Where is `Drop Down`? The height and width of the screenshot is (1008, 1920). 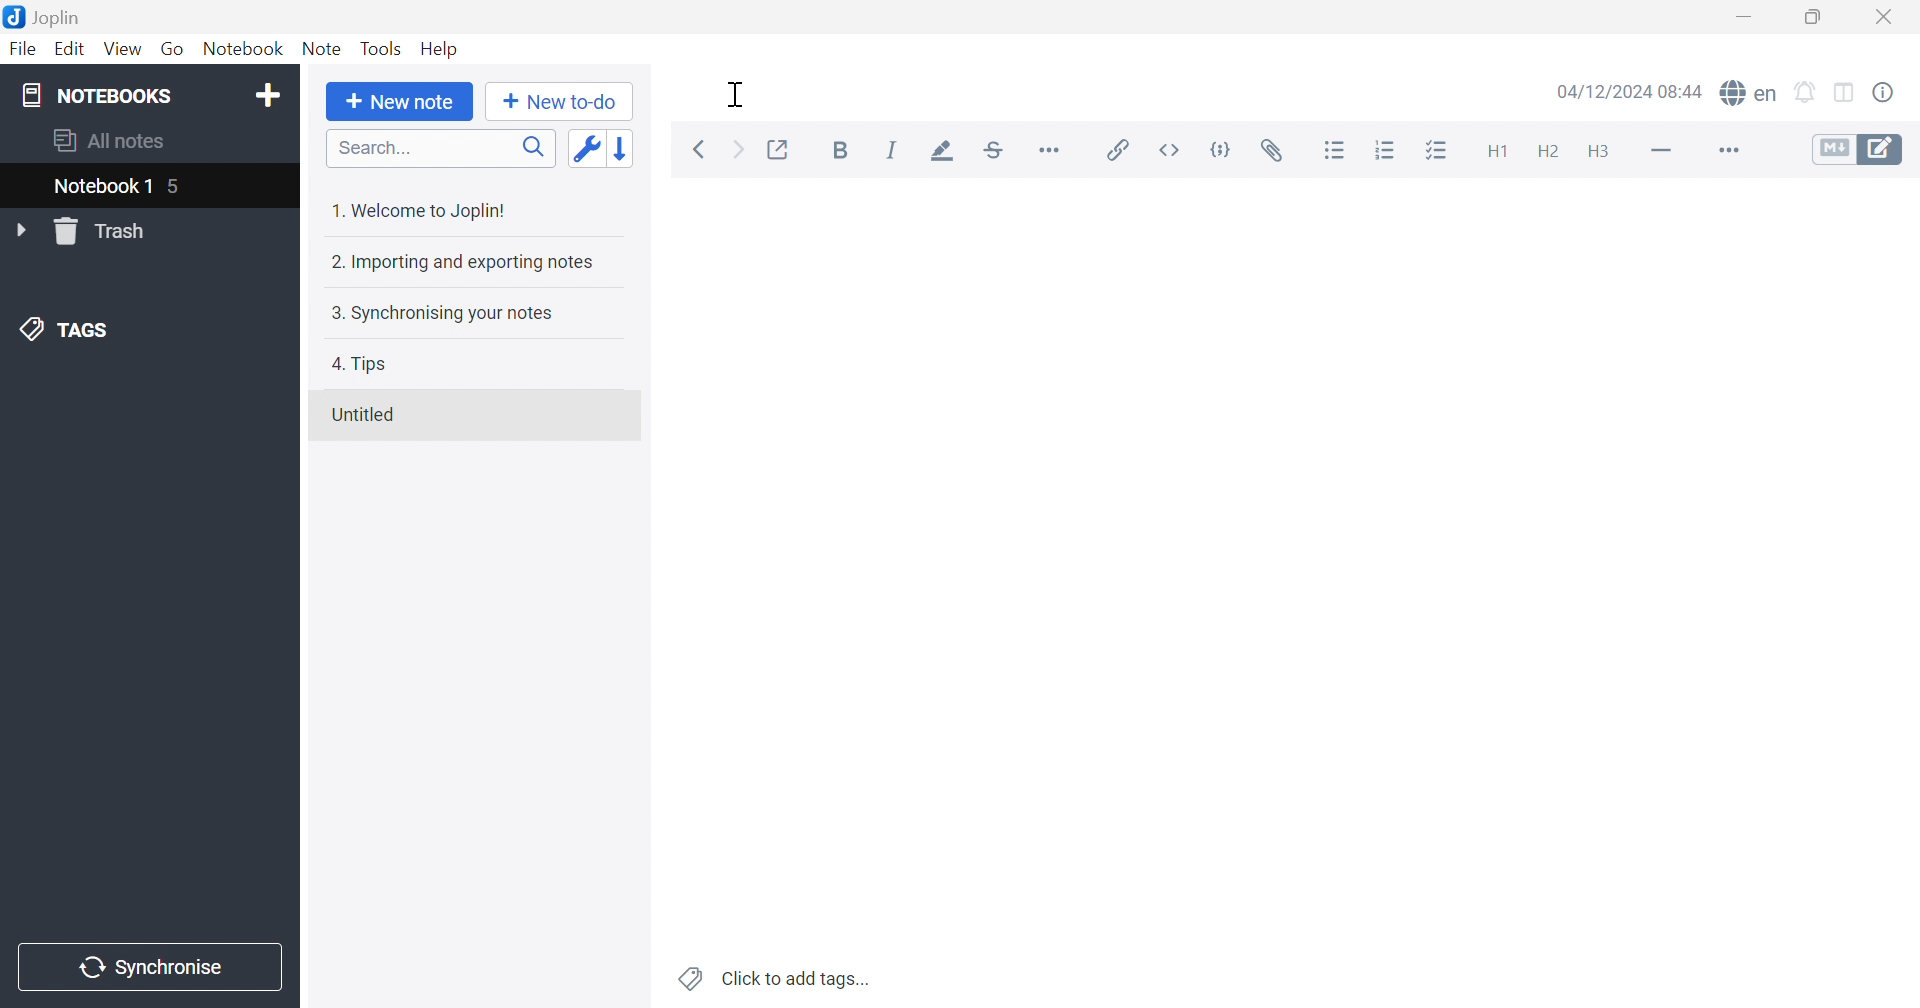 Drop Down is located at coordinates (22, 231).